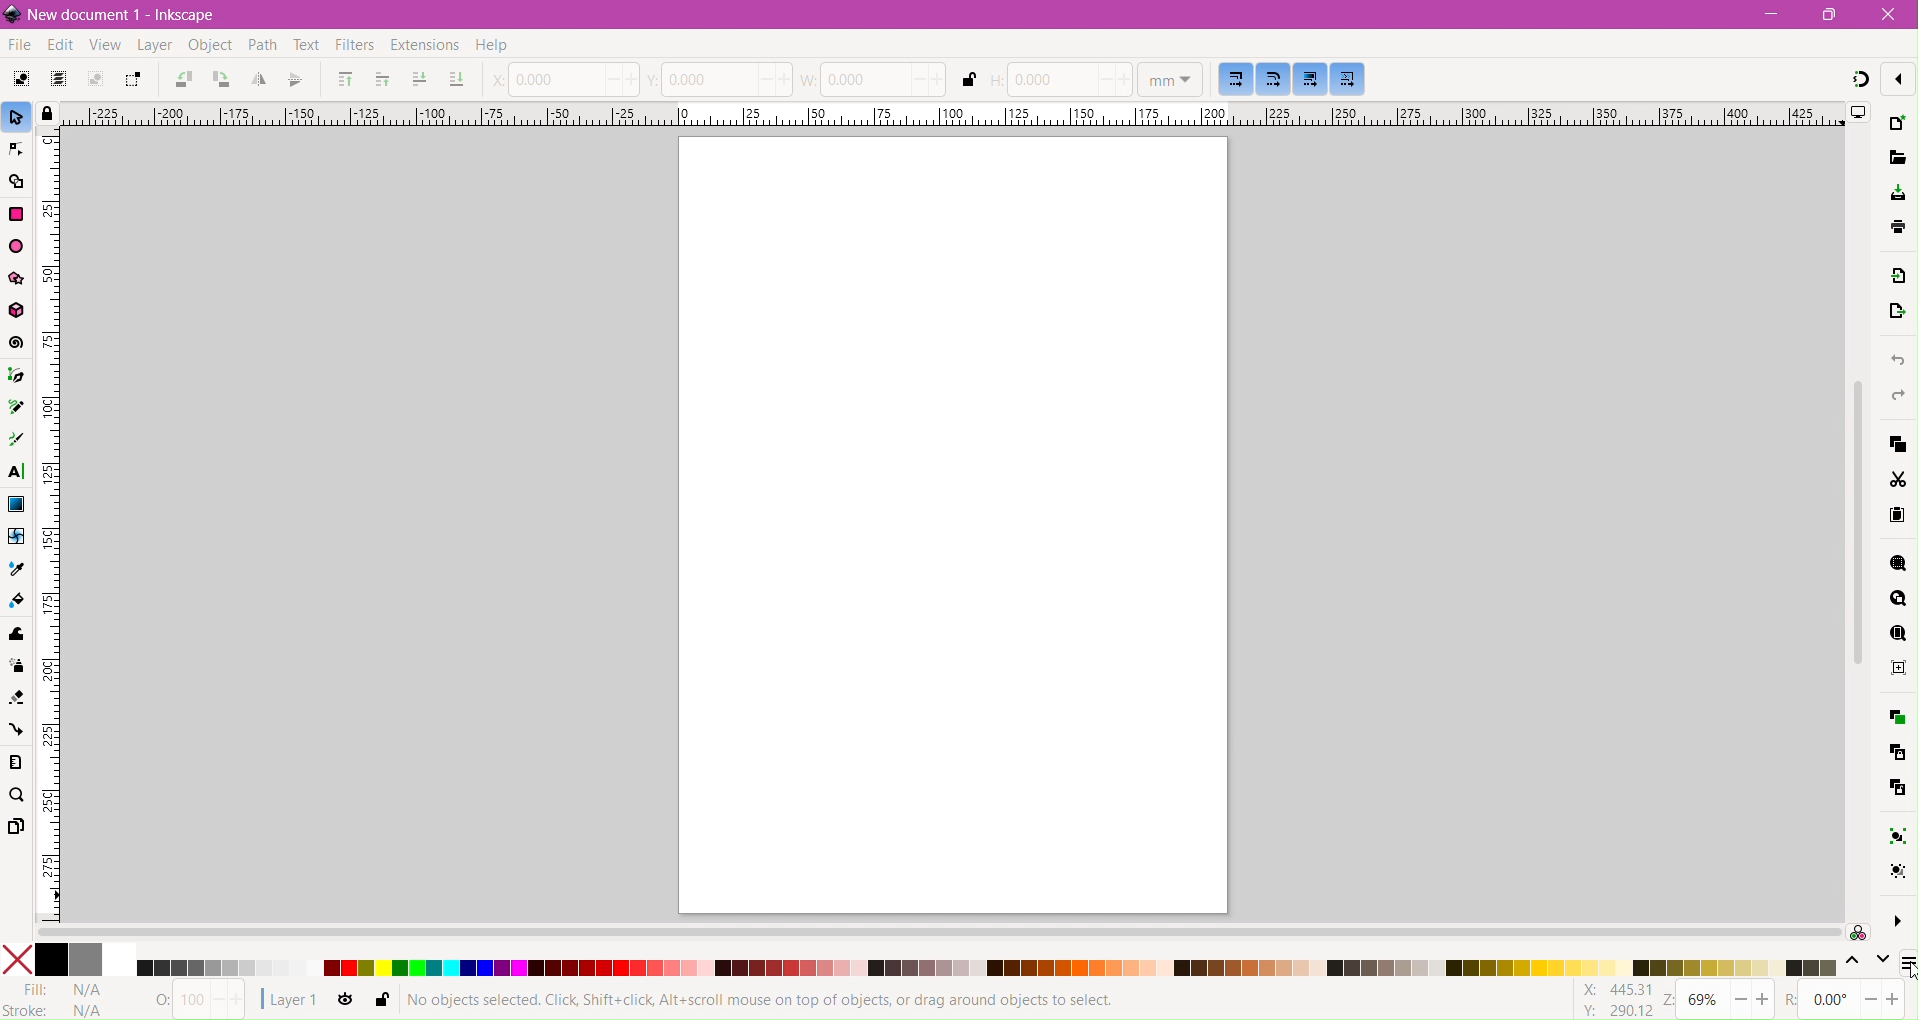 This screenshot has height=1020, width=1918. I want to click on Color managed mode, so click(1858, 934).